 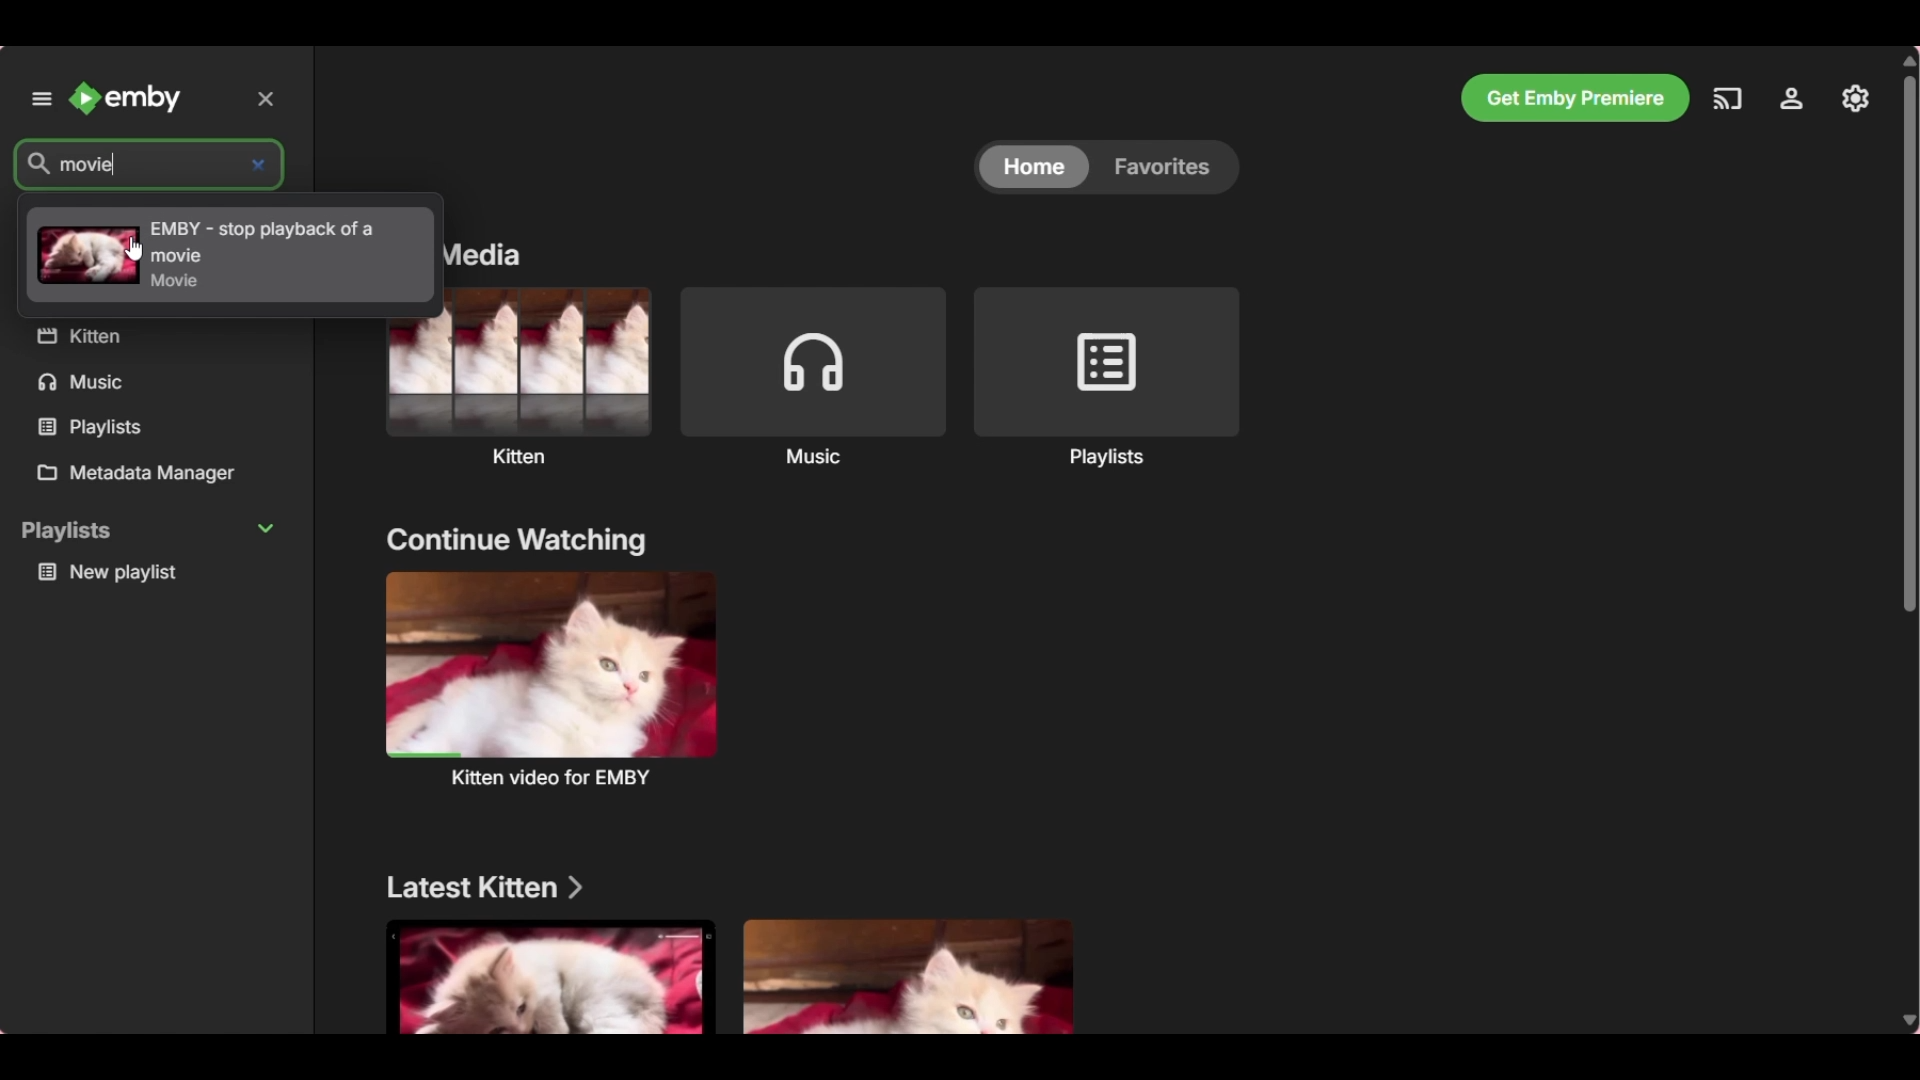 I want to click on Metadata manager, so click(x=157, y=475).